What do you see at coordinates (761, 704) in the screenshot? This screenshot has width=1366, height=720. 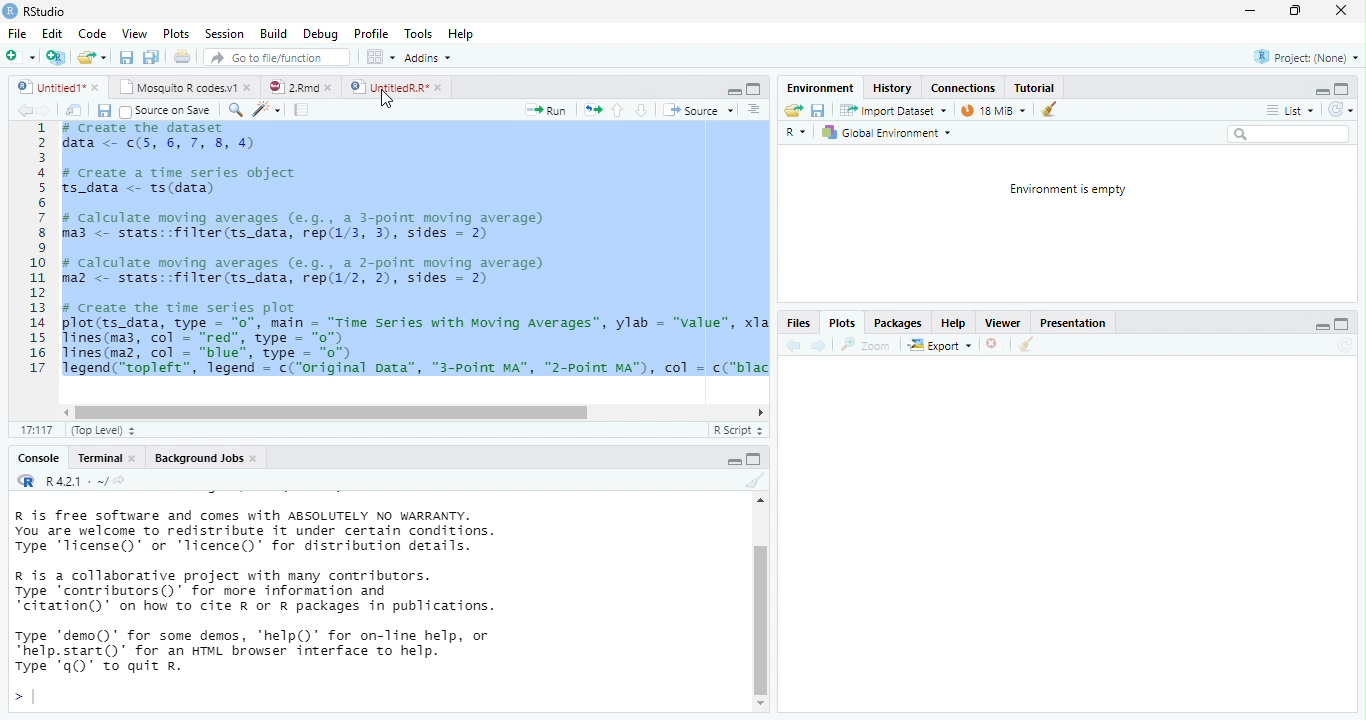 I see `scrollbar down` at bounding box center [761, 704].